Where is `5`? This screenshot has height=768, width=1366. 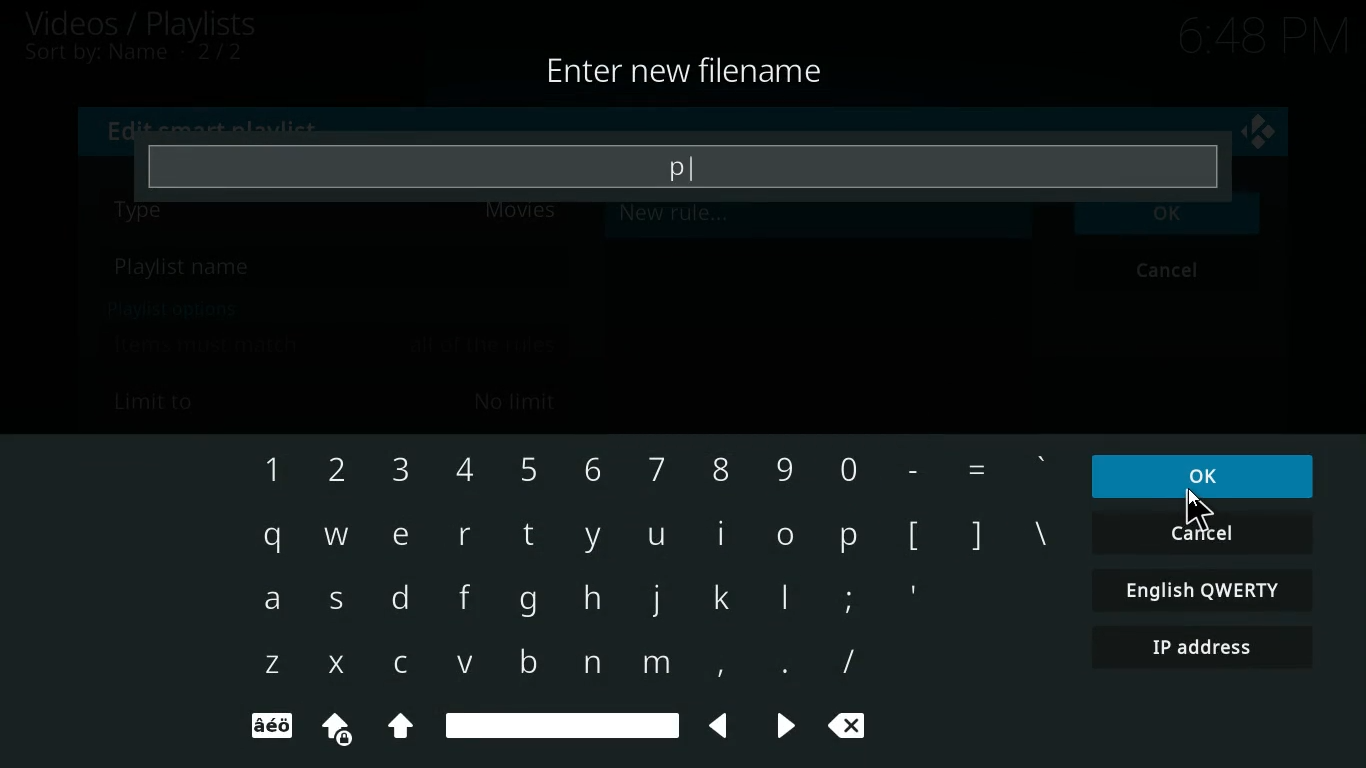 5 is located at coordinates (527, 468).